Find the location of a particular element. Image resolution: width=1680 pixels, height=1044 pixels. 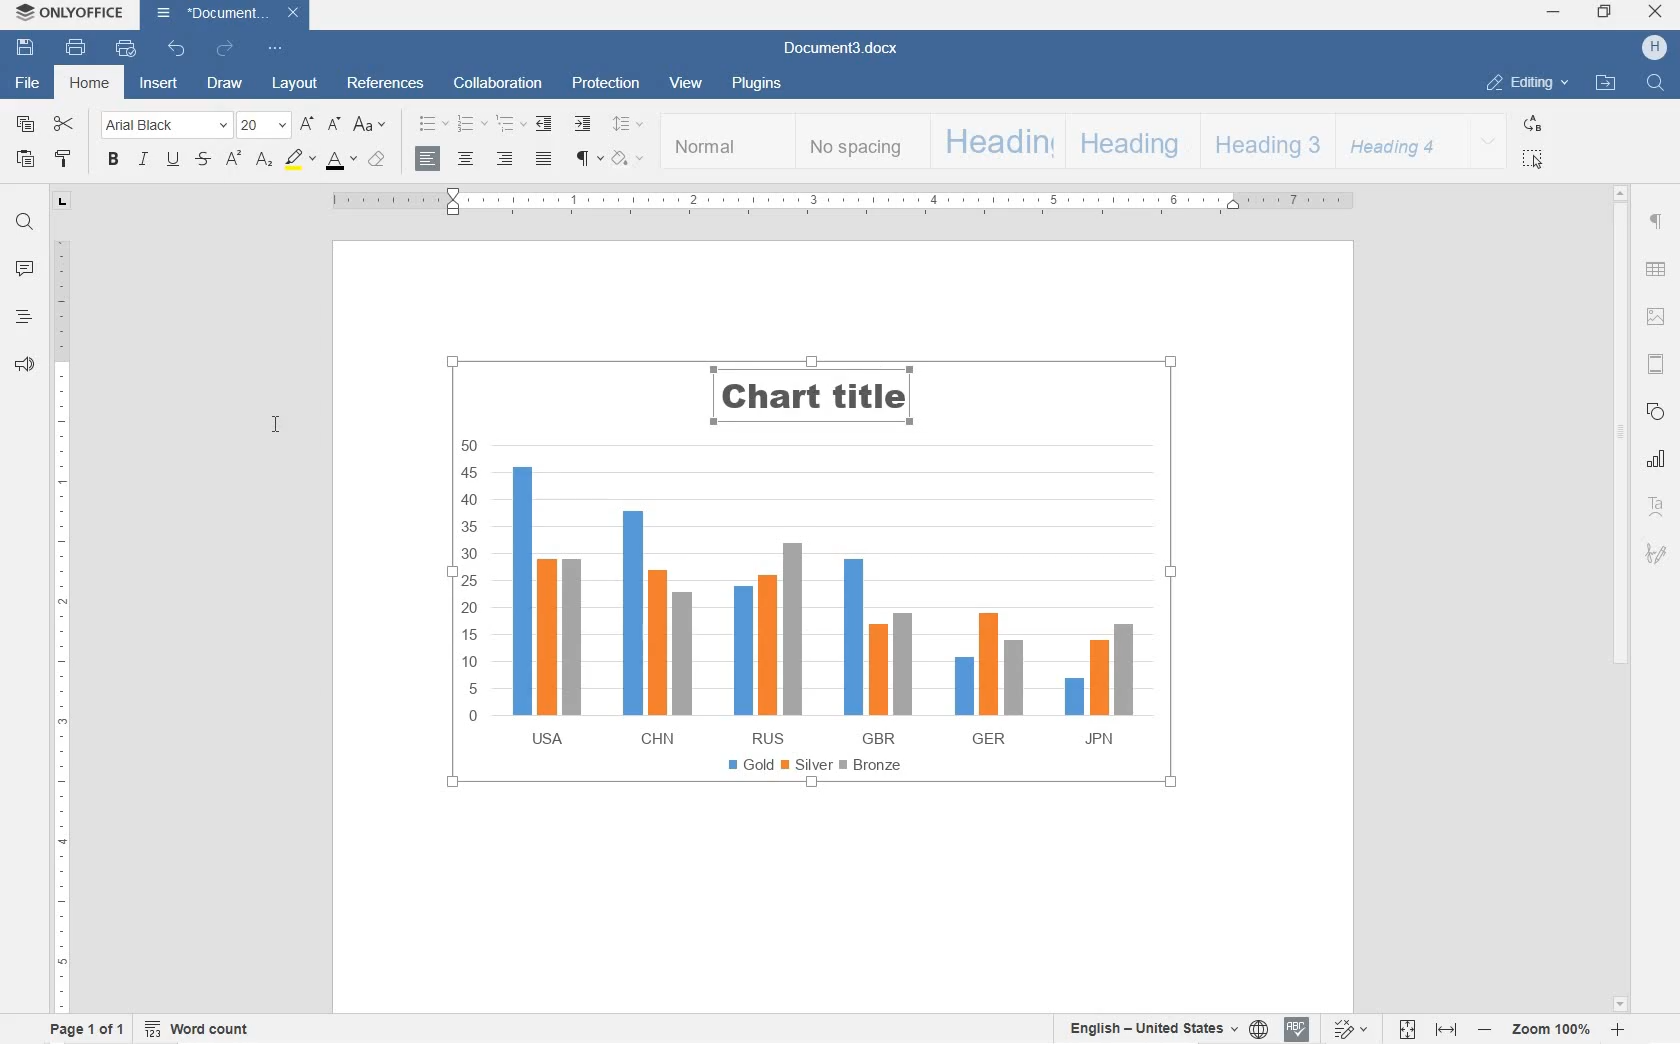

BULLET is located at coordinates (433, 125).